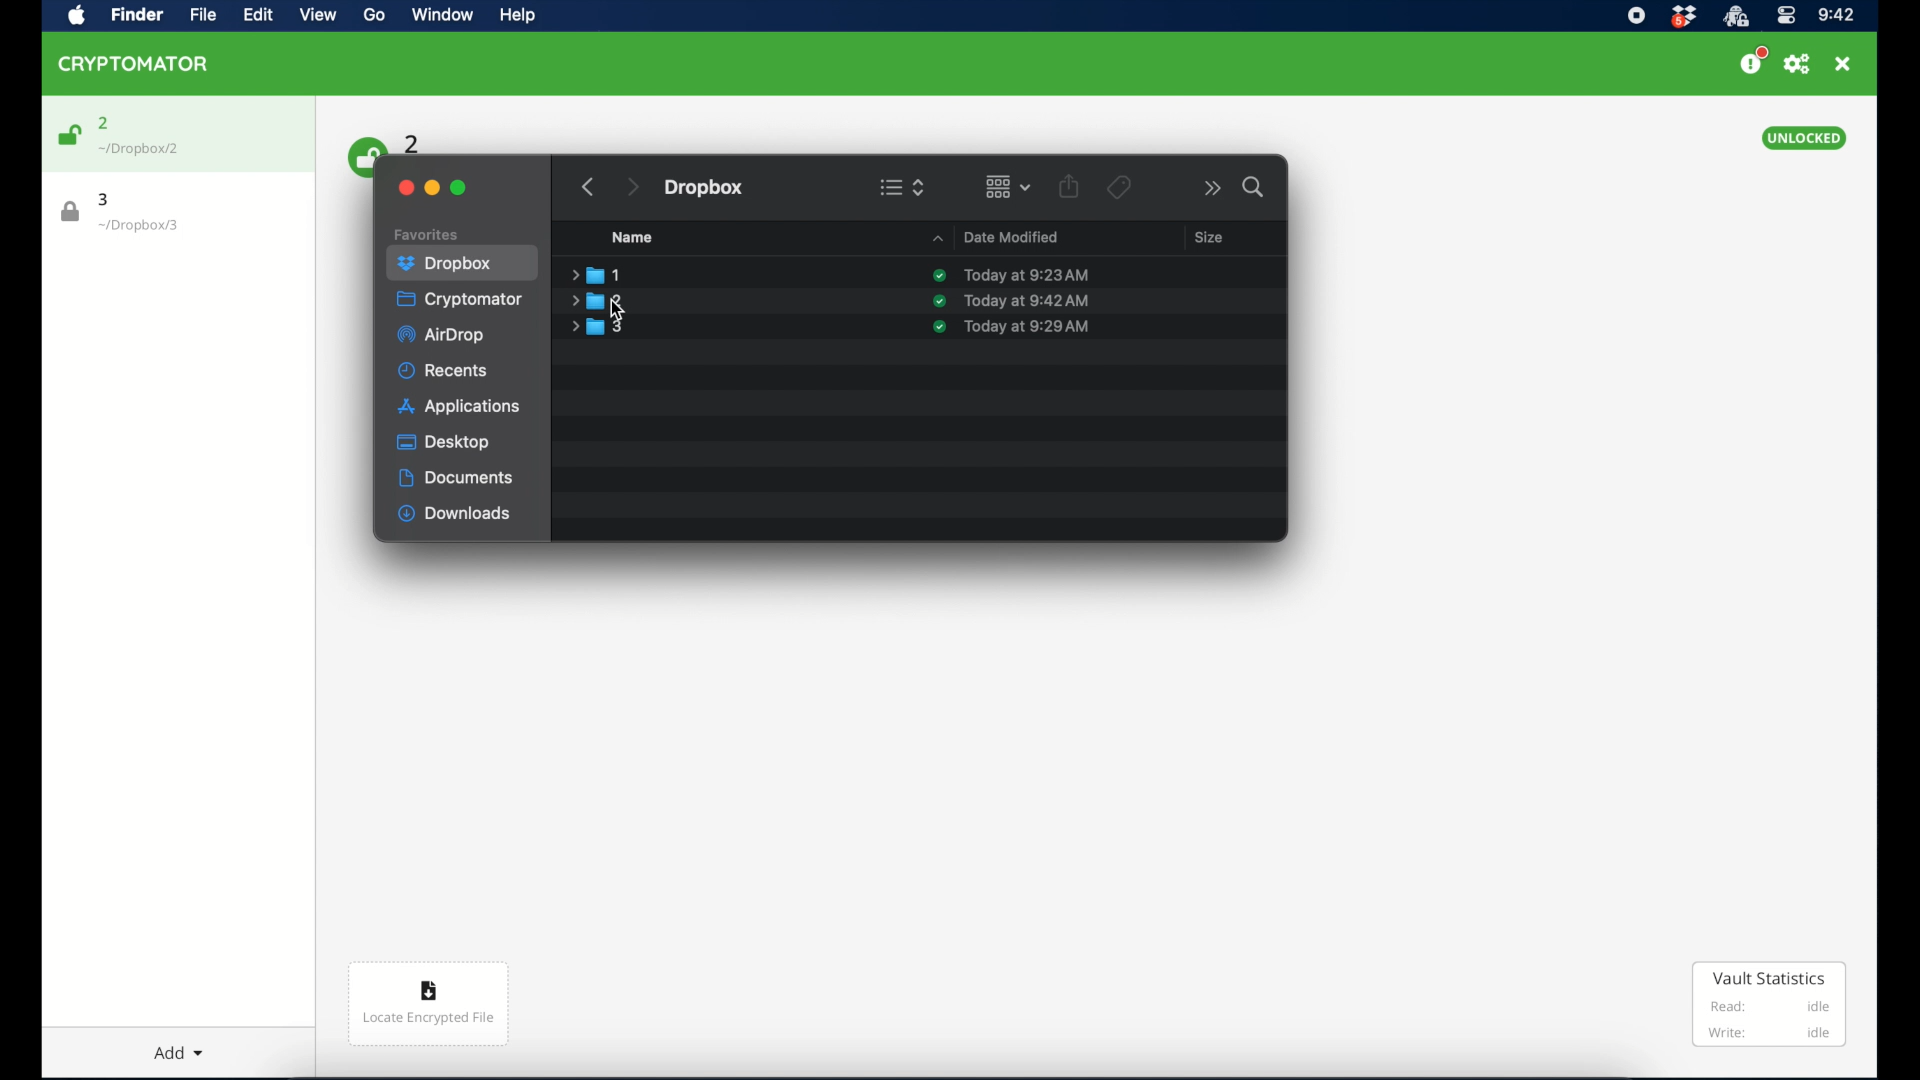  Describe the element at coordinates (1735, 17) in the screenshot. I see `cryptomator icon` at that location.